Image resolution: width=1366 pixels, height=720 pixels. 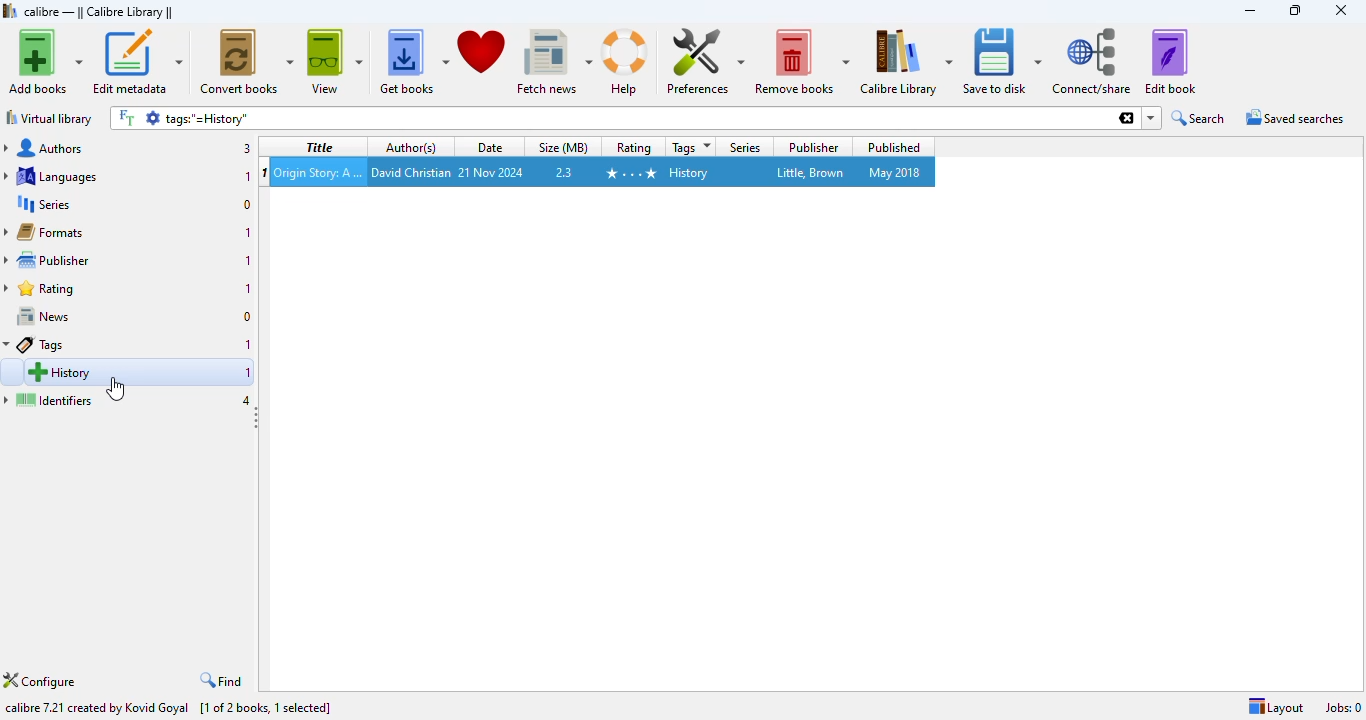 What do you see at coordinates (907, 61) in the screenshot?
I see `calibre library` at bounding box center [907, 61].